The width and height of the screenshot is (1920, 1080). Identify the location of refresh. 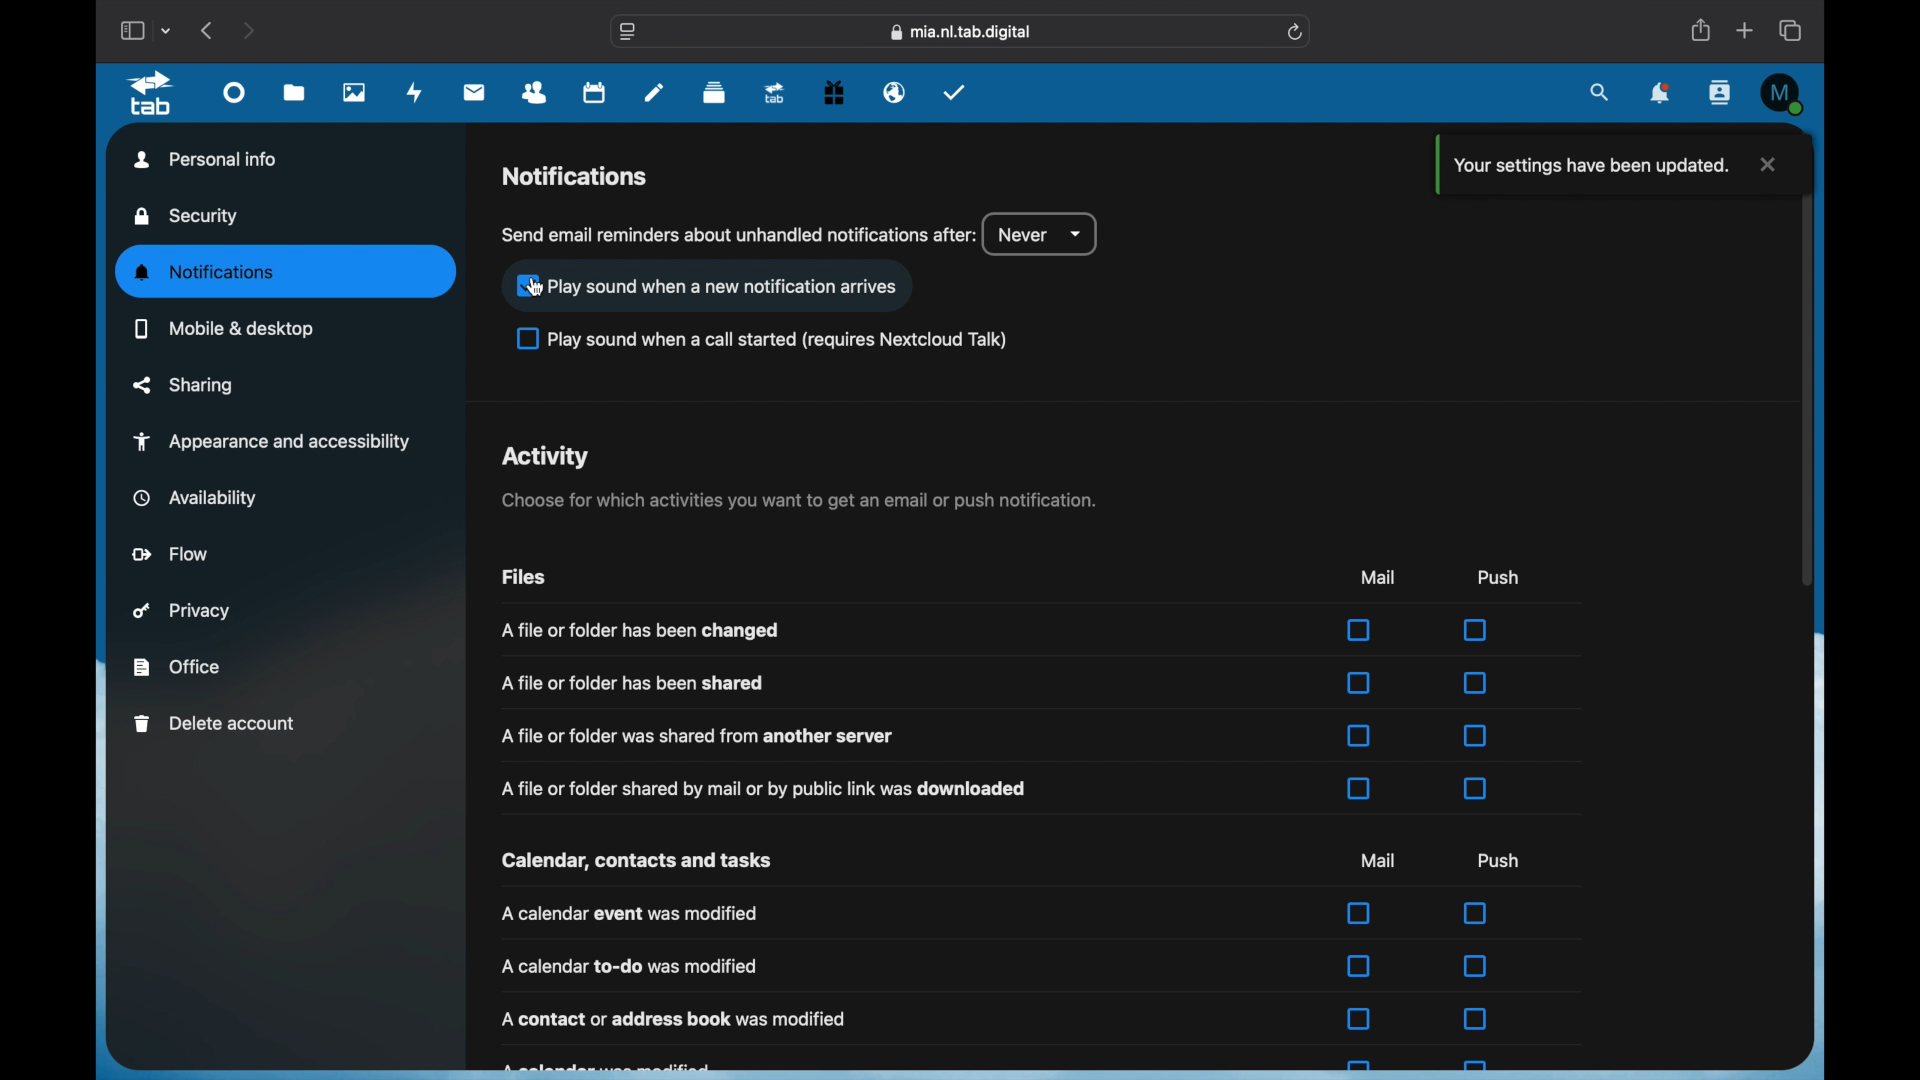
(1296, 33).